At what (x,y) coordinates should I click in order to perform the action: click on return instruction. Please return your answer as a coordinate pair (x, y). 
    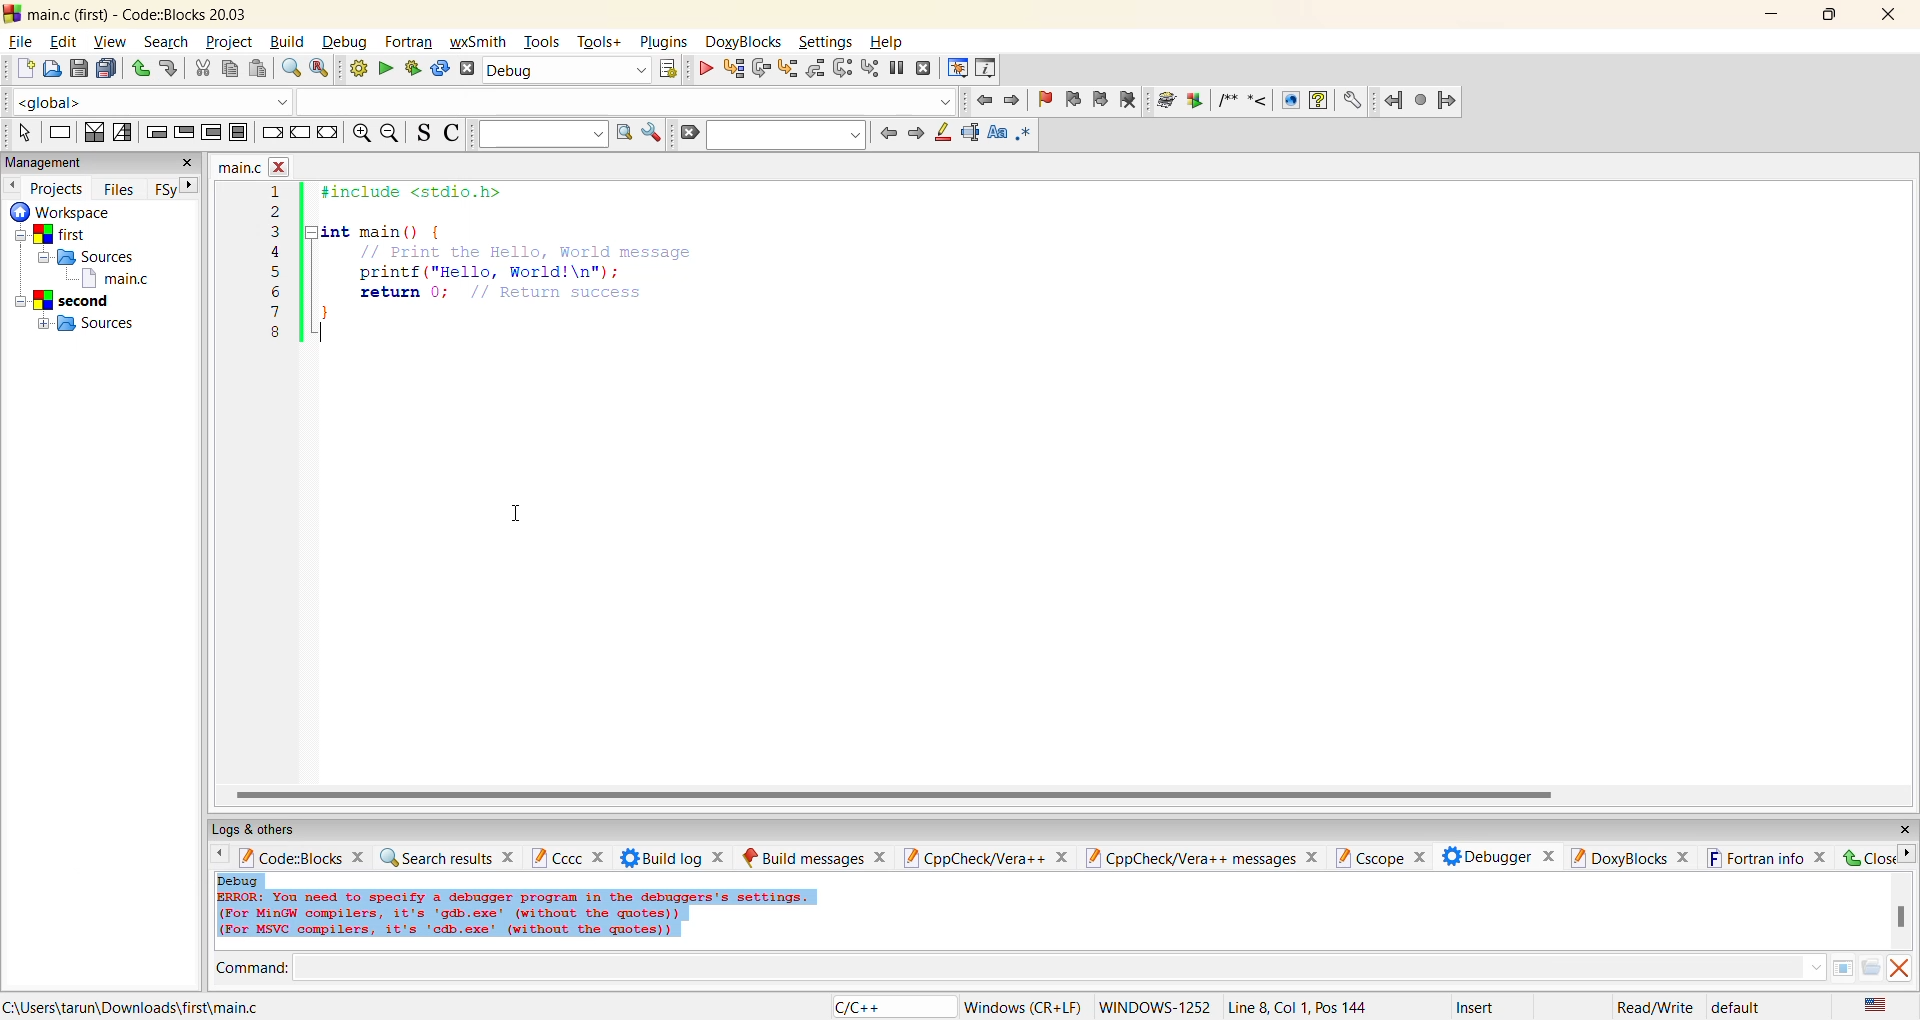
    Looking at the image, I should click on (327, 133).